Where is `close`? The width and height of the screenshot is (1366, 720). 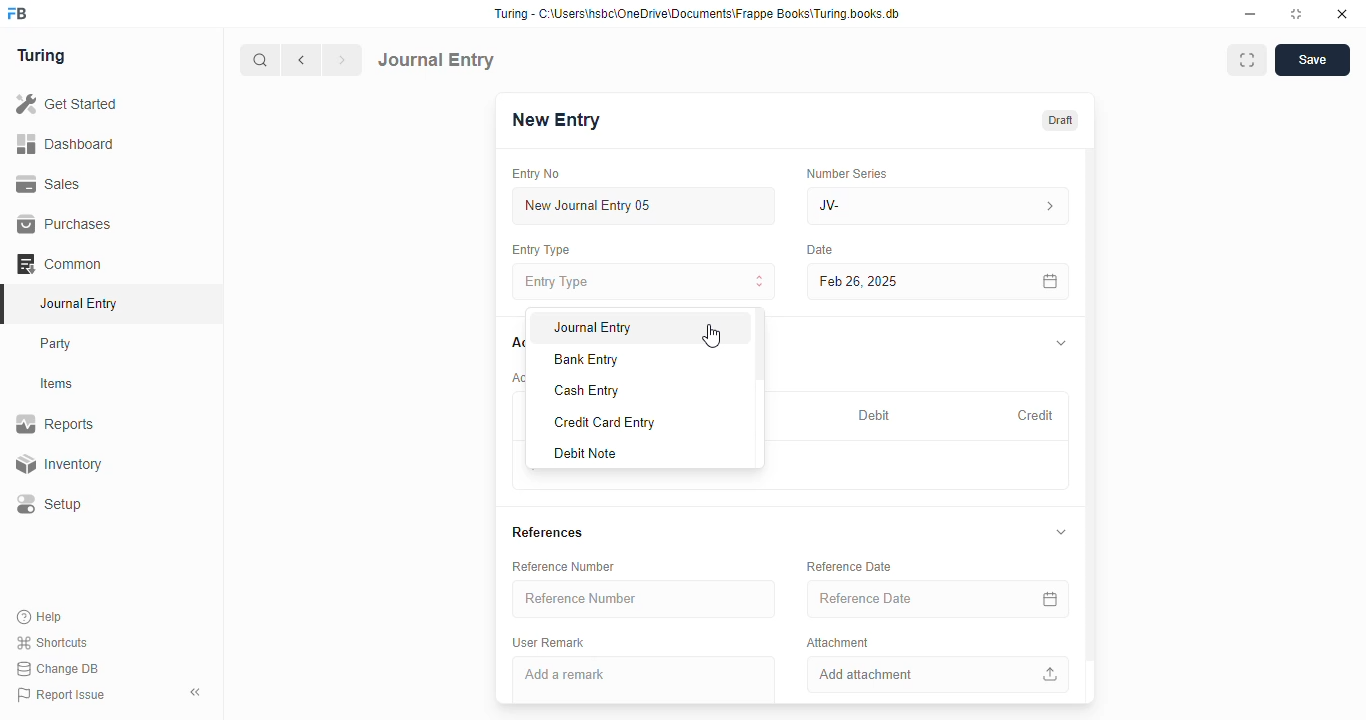
close is located at coordinates (1342, 14).